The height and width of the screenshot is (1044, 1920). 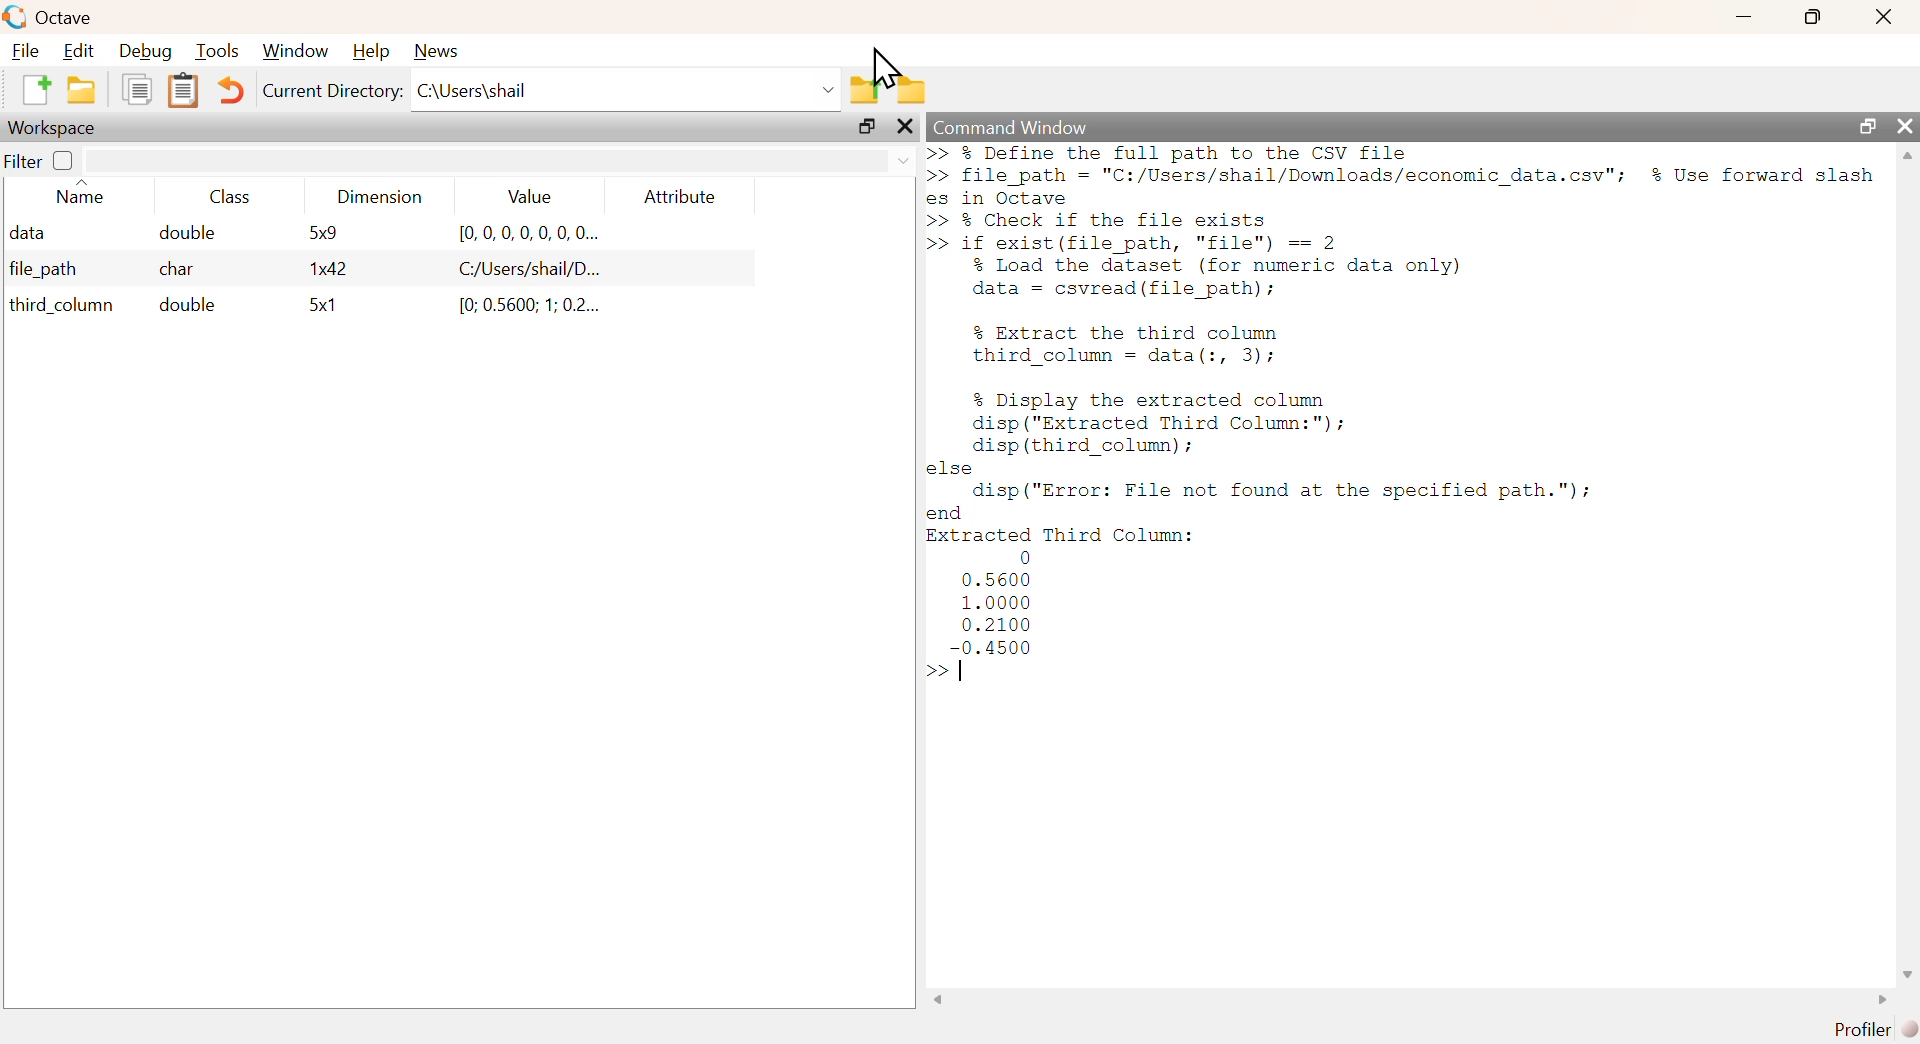 I want to click on Tools, so click(x=218, y=52).